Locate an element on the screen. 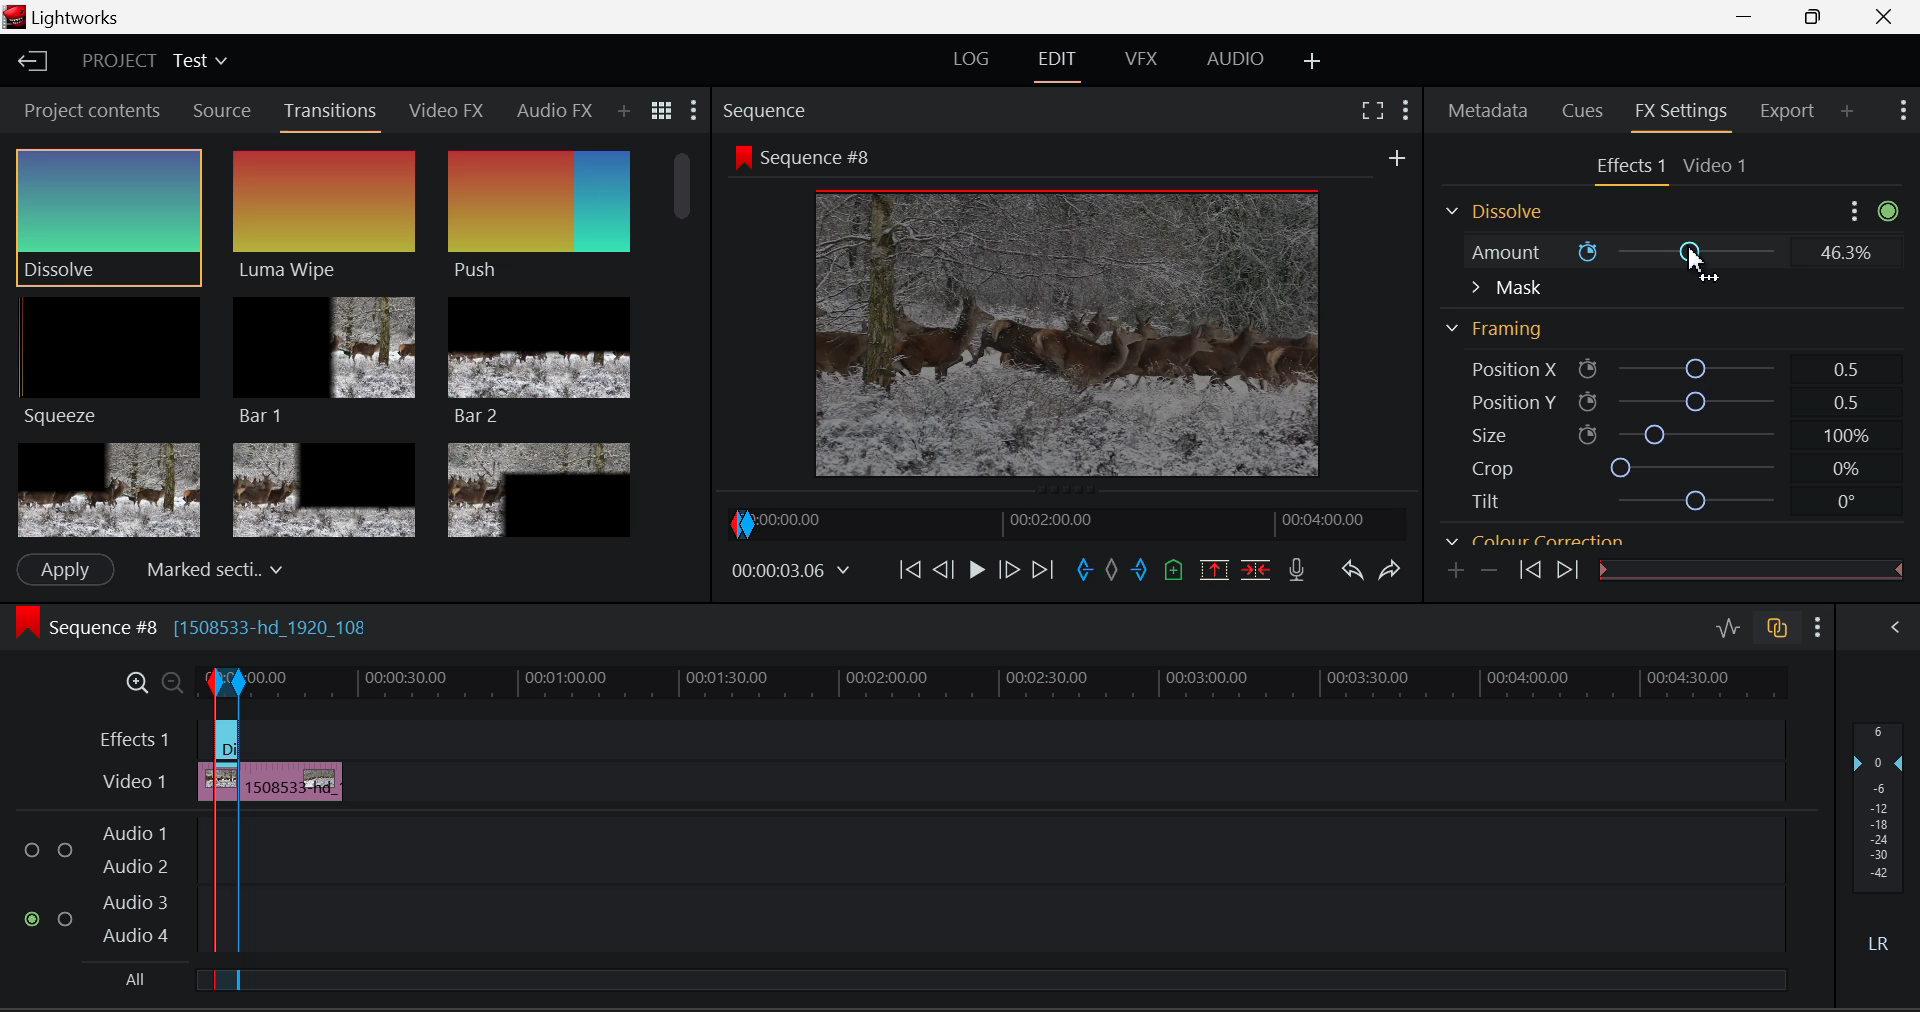 The image size is (1920, 1012). Go Forward is located at coordinates (1010, 572).